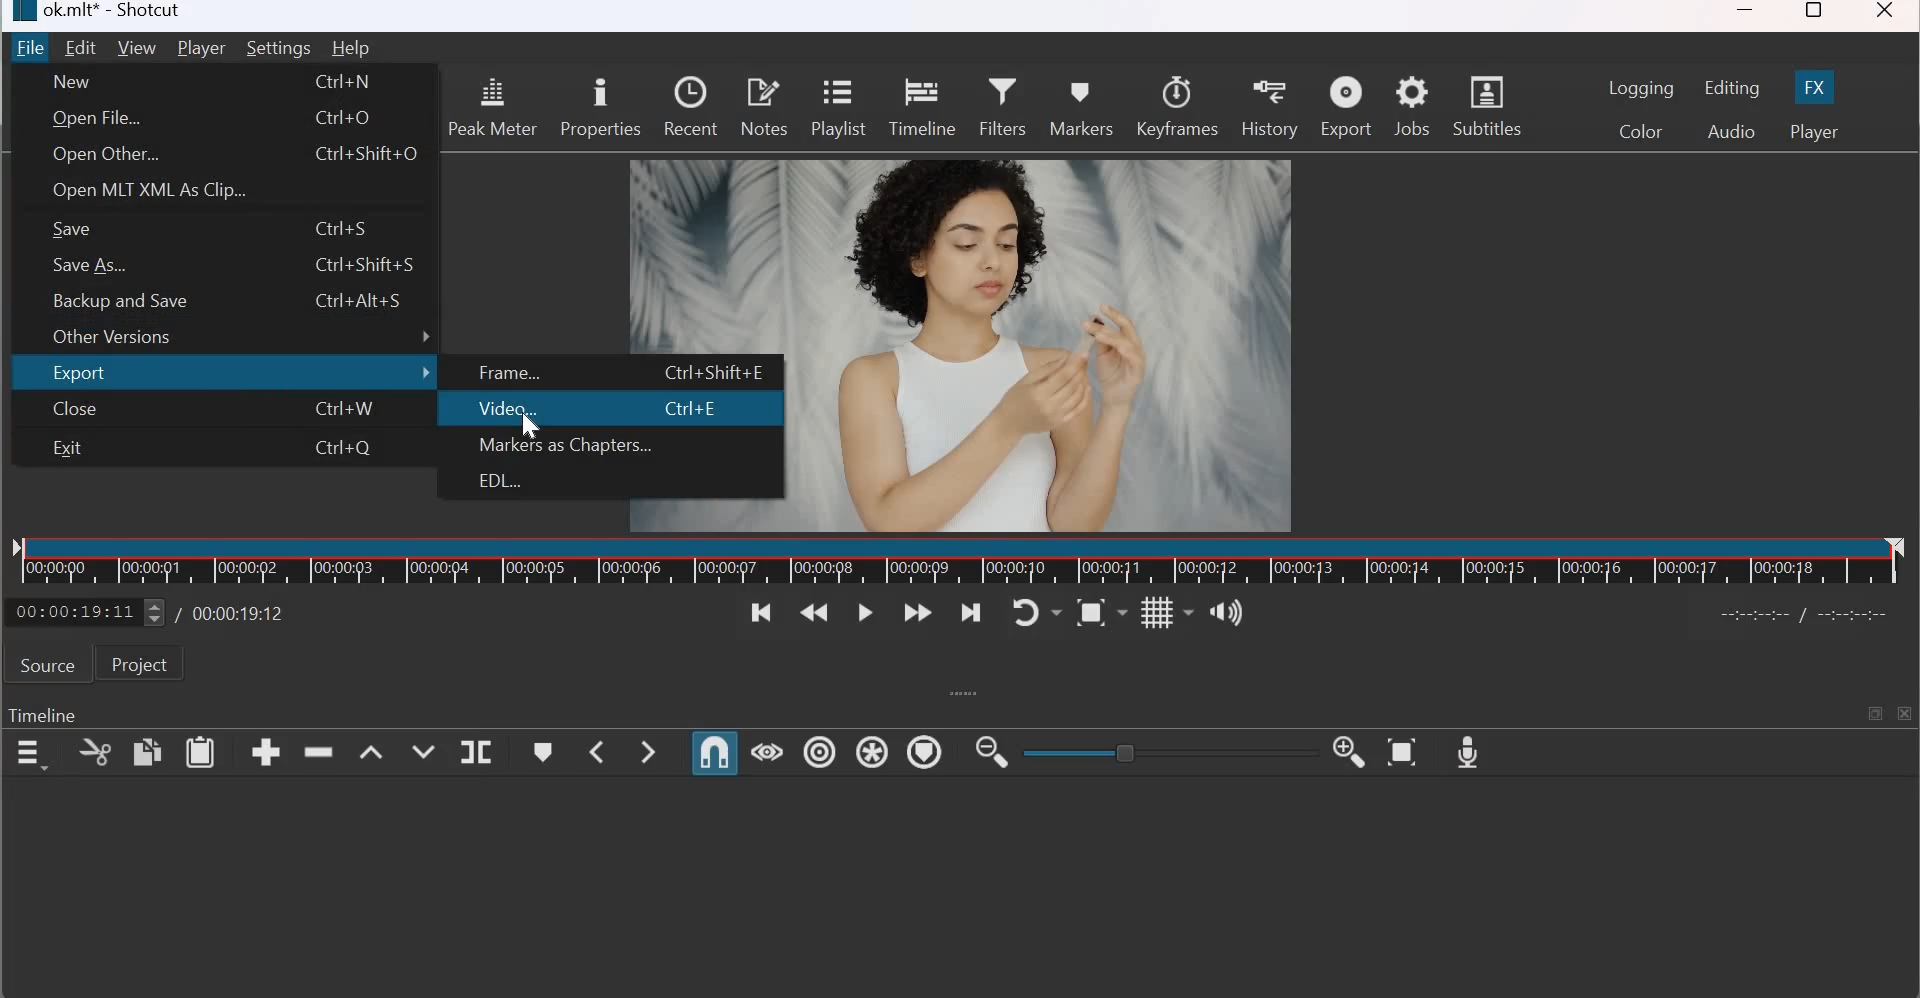 The image size is (1920, 998). What do you see at coordinates (83, 46) in the screenshot?
I see `Edit` at bounding box center [83, 46].